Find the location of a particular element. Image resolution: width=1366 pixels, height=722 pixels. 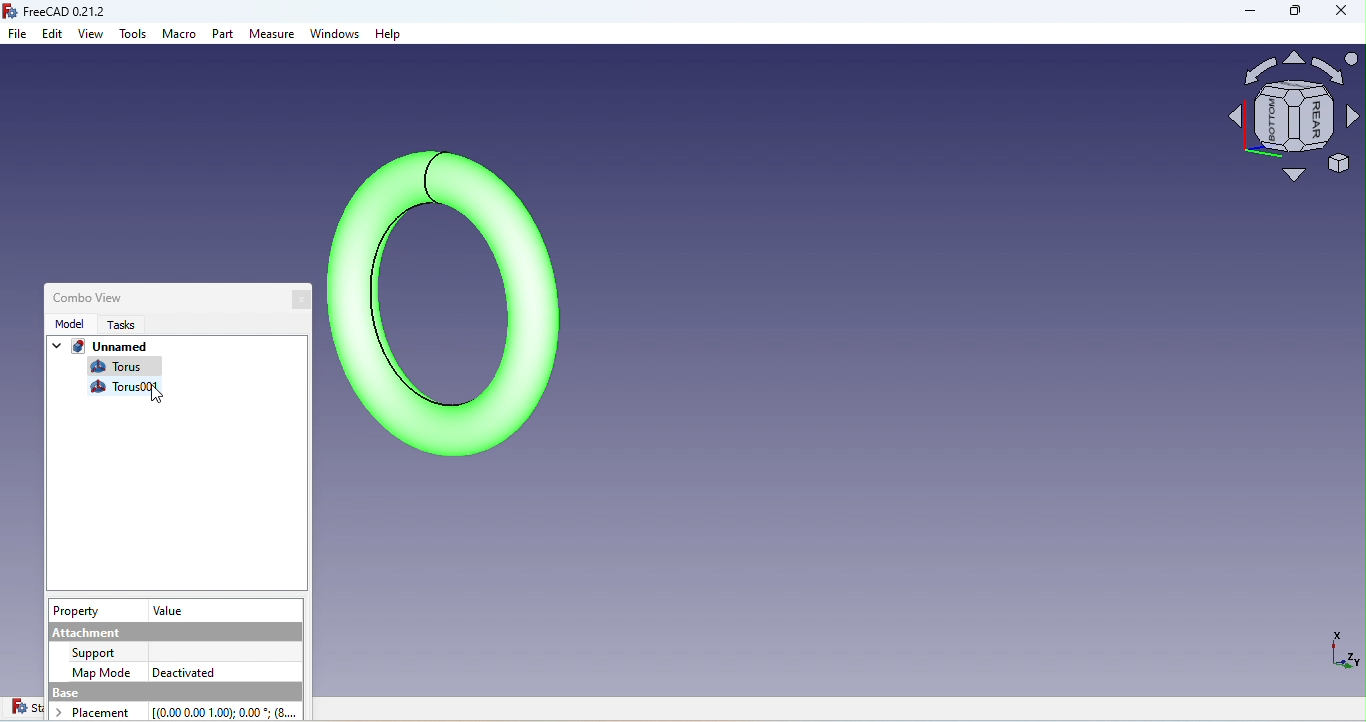

Torus is located at coordinates (121, 368).